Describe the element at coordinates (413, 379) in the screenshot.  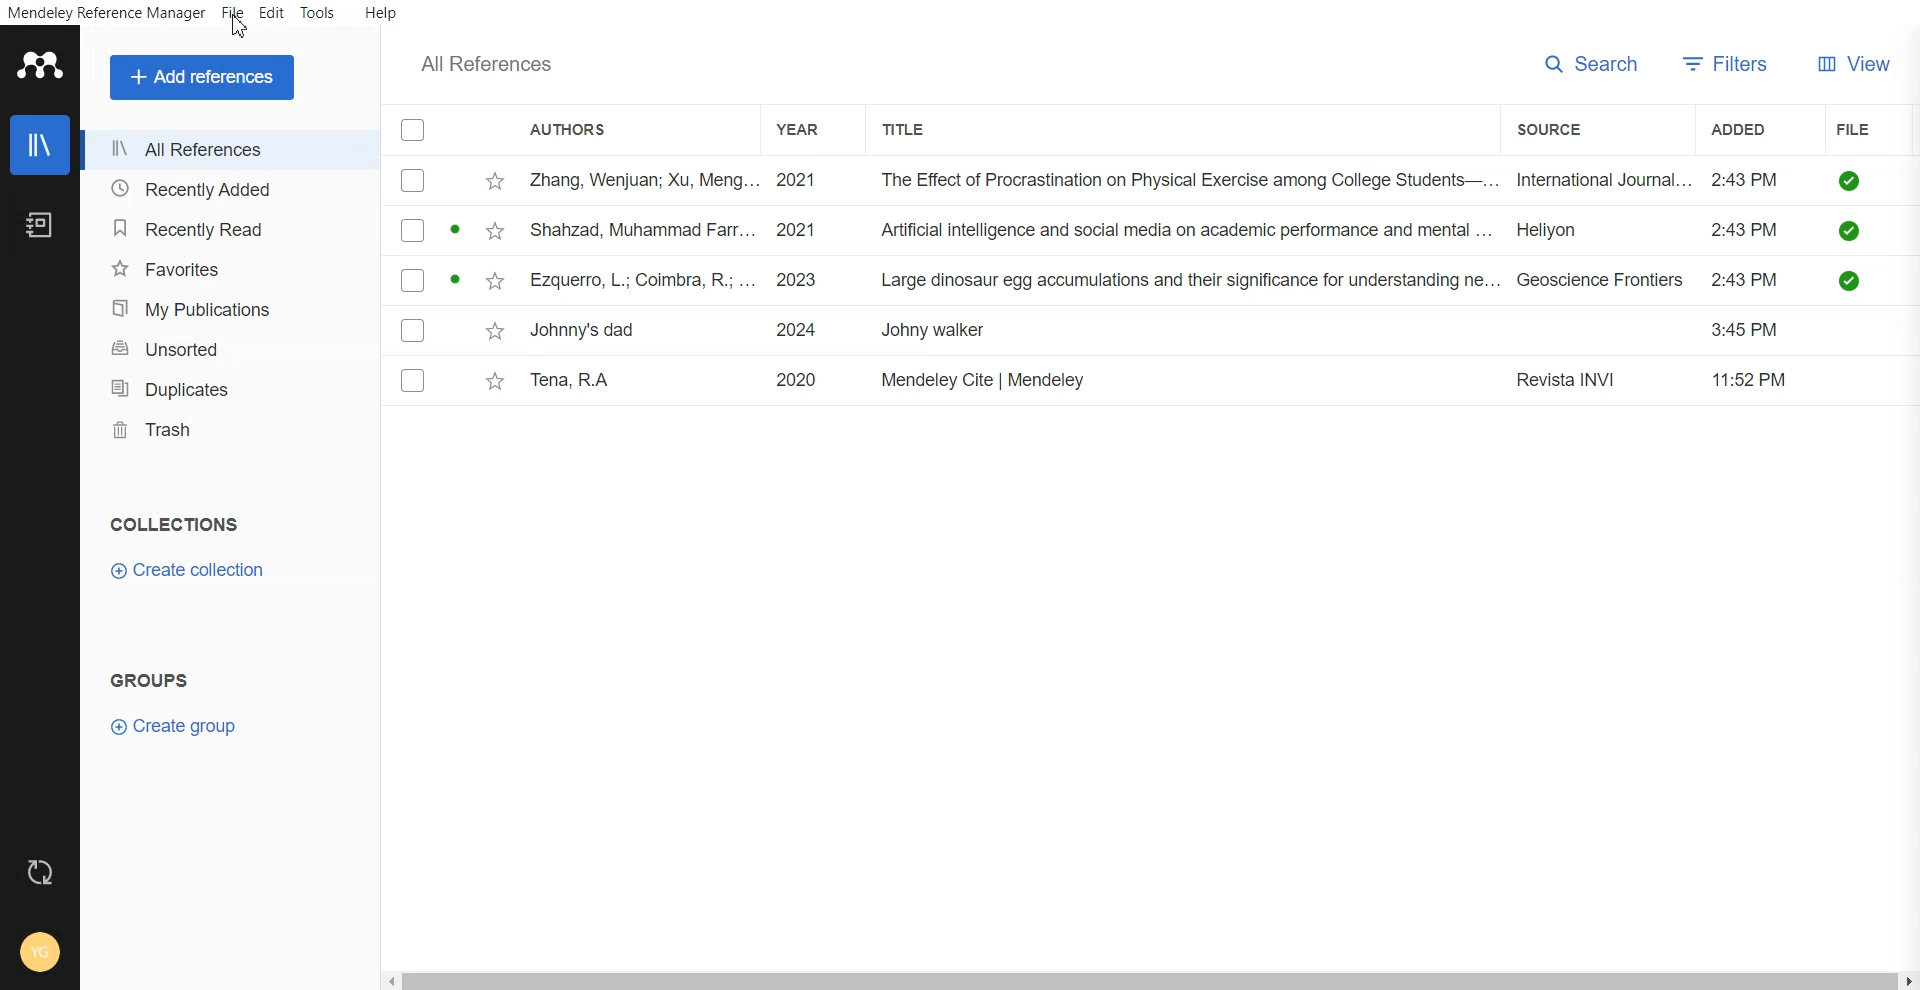
I see `checkbox` at that location.